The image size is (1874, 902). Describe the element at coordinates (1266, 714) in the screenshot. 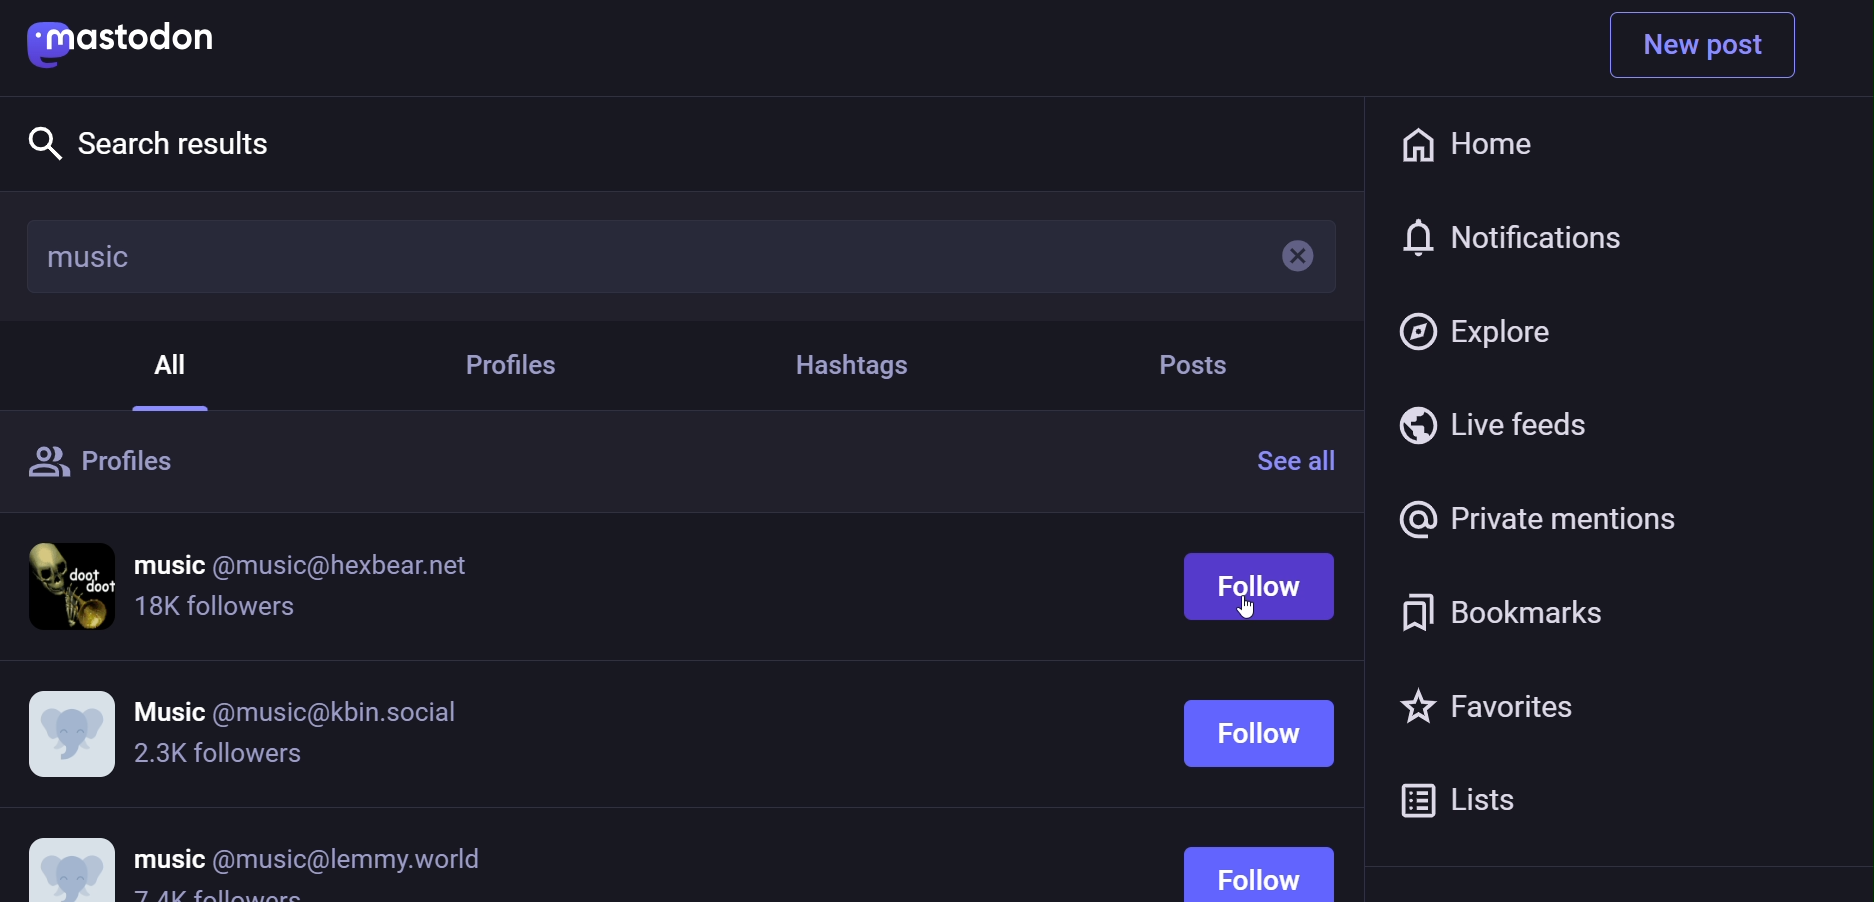

I see `follow` at that location.